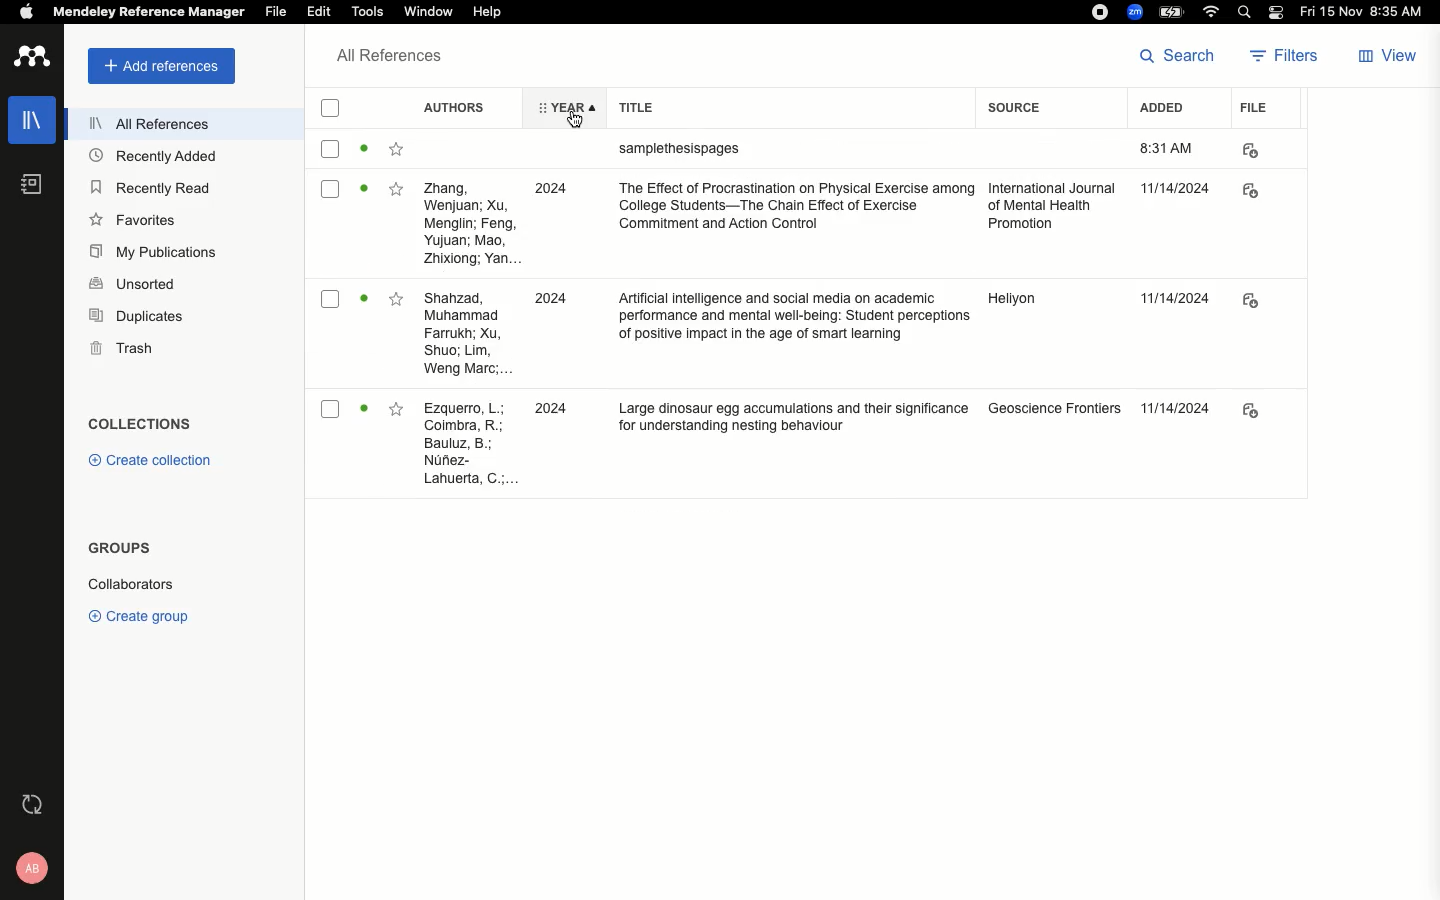  What do you see at coordinates (319, 11) in the screenshot?
I see `Edit` at bounding box center [319, 11].